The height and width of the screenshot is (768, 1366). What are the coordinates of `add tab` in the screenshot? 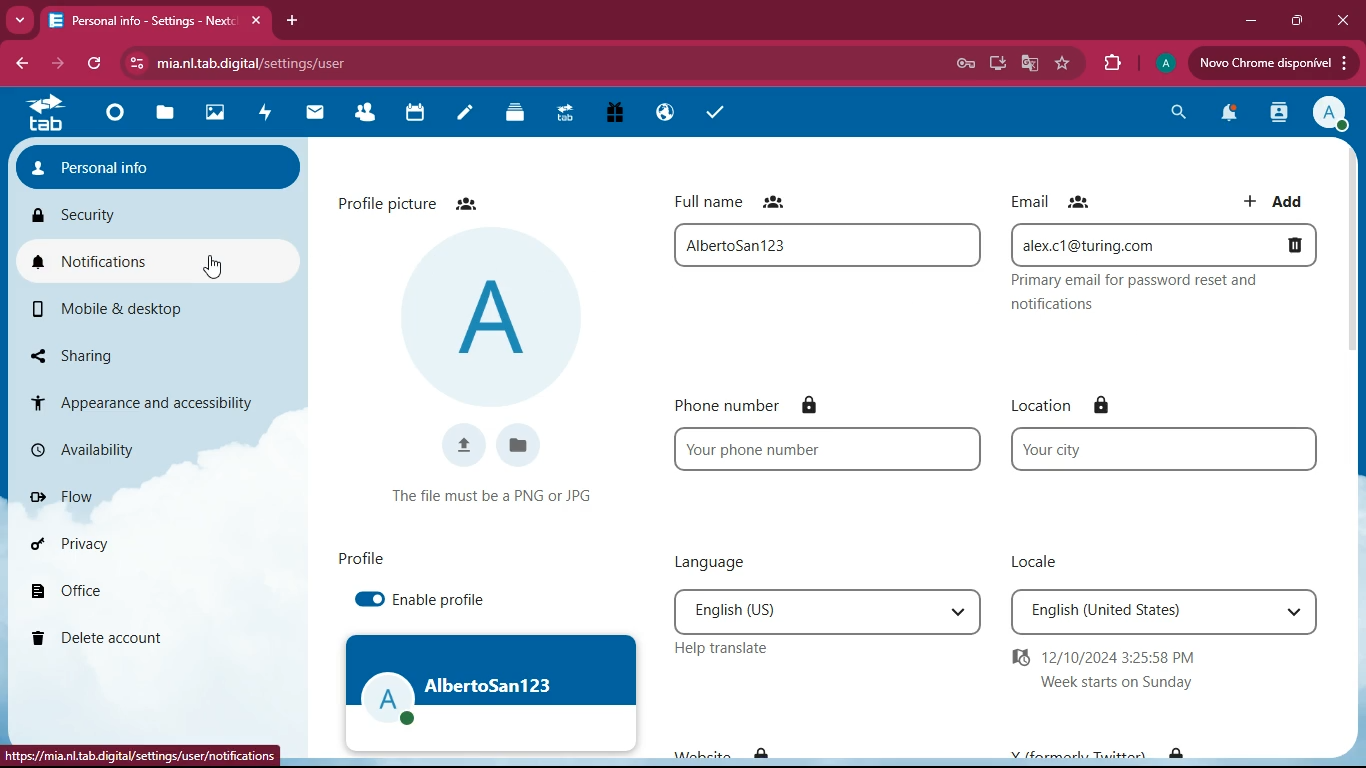 It's located at (289, 21).